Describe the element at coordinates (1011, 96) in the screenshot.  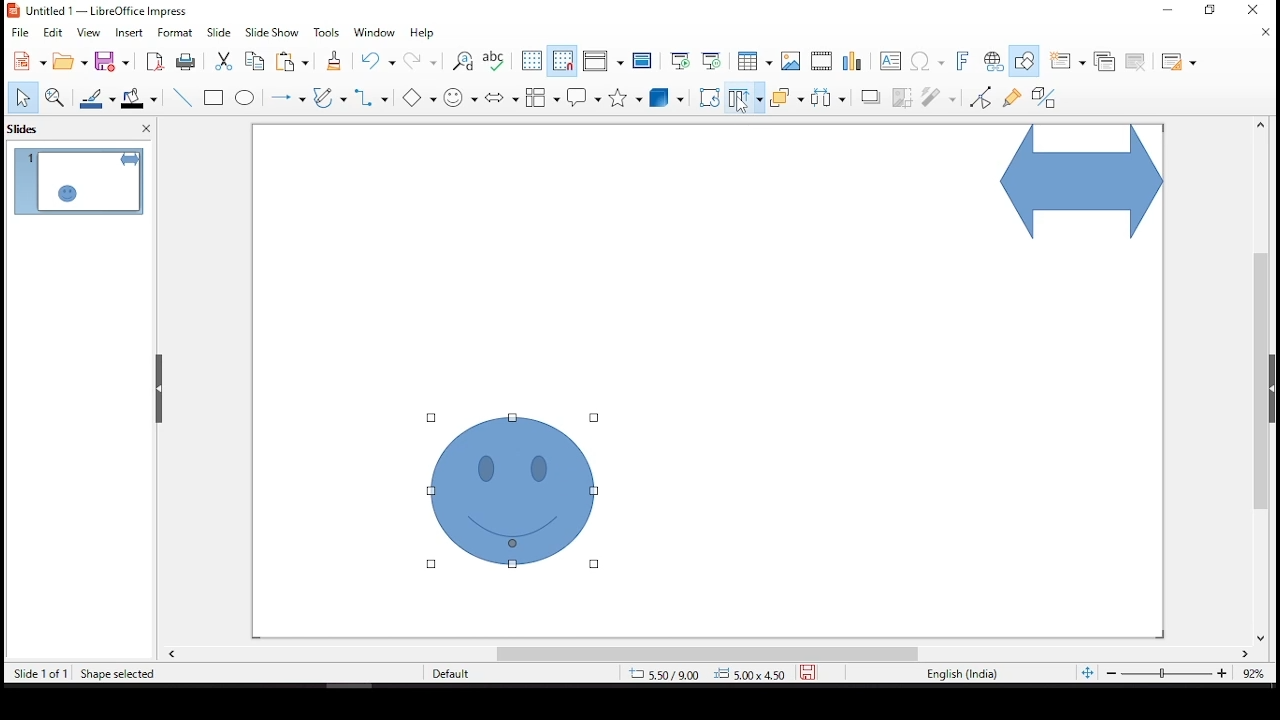
I see `show gluepoint functions` at that location.